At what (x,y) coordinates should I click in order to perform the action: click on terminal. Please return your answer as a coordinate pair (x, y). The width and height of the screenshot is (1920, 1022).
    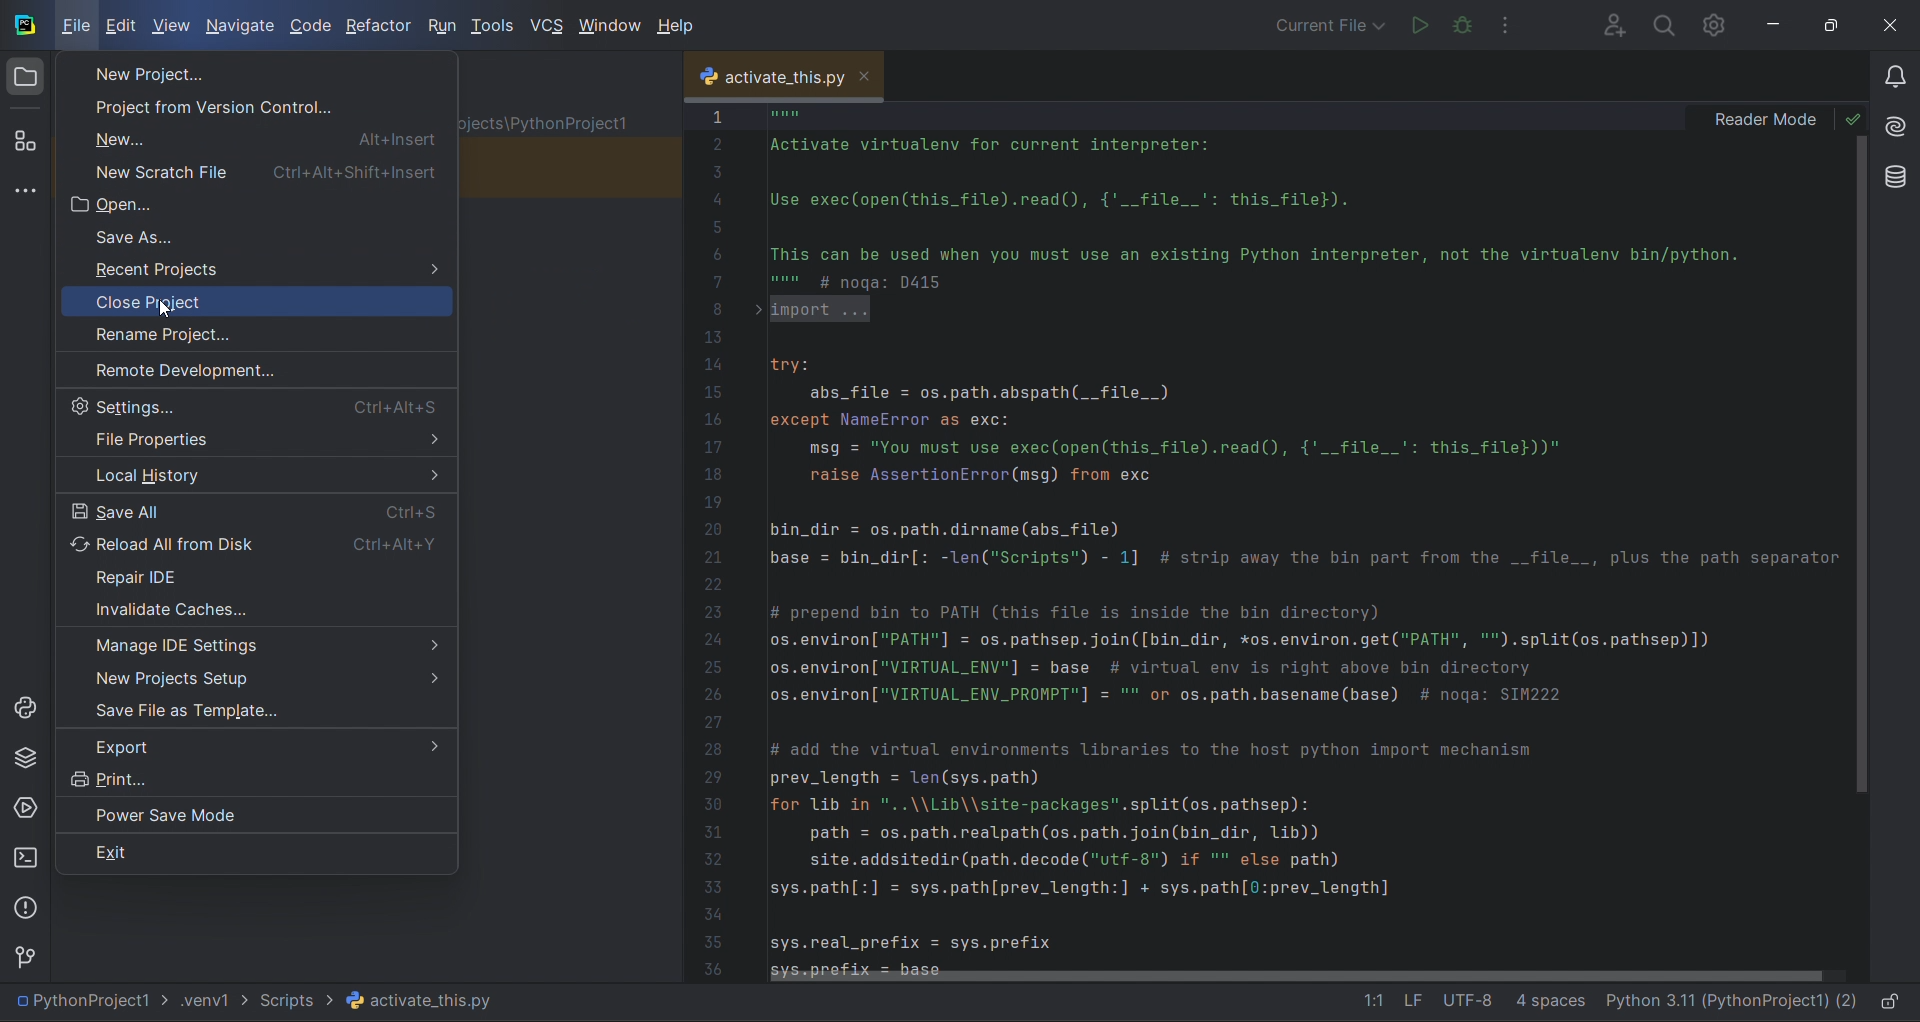
    Looking at the image, I should click on (29, 862).